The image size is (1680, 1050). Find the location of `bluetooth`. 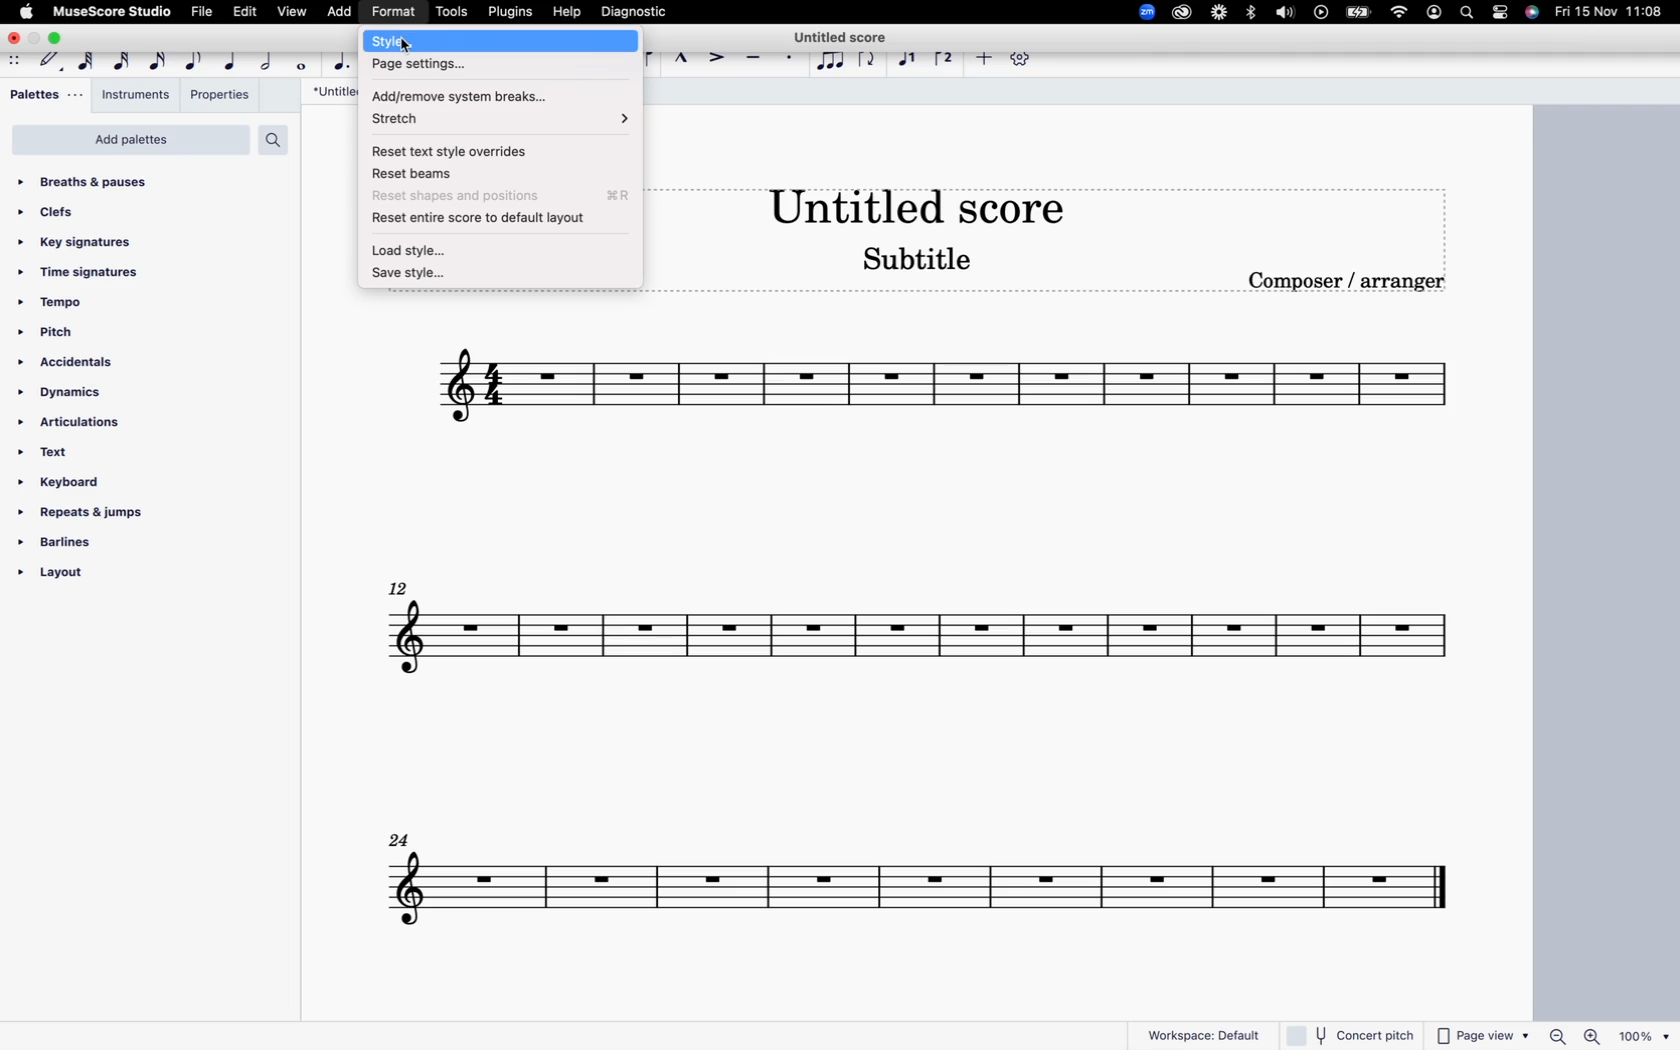

bluetooth is located at coordinates (1252, 14).